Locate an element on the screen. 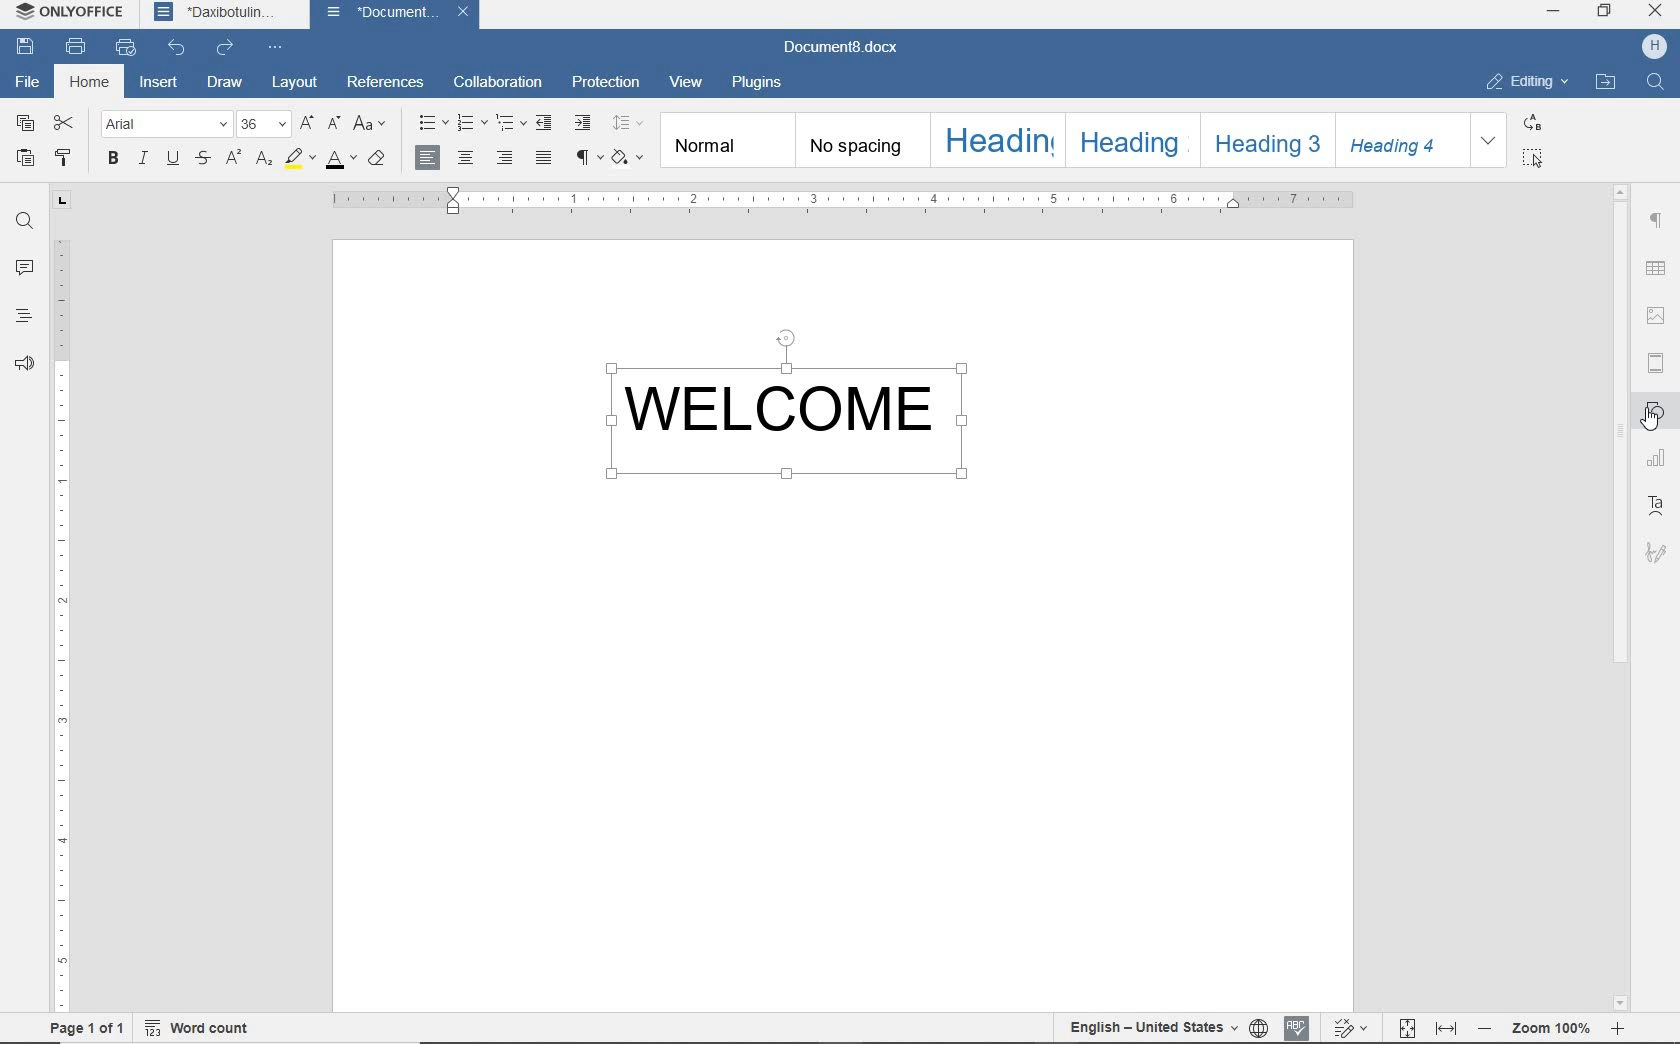 This screenshot has width=1680, height=1044. SELECT ALL is located at coordinates (1530, 157).